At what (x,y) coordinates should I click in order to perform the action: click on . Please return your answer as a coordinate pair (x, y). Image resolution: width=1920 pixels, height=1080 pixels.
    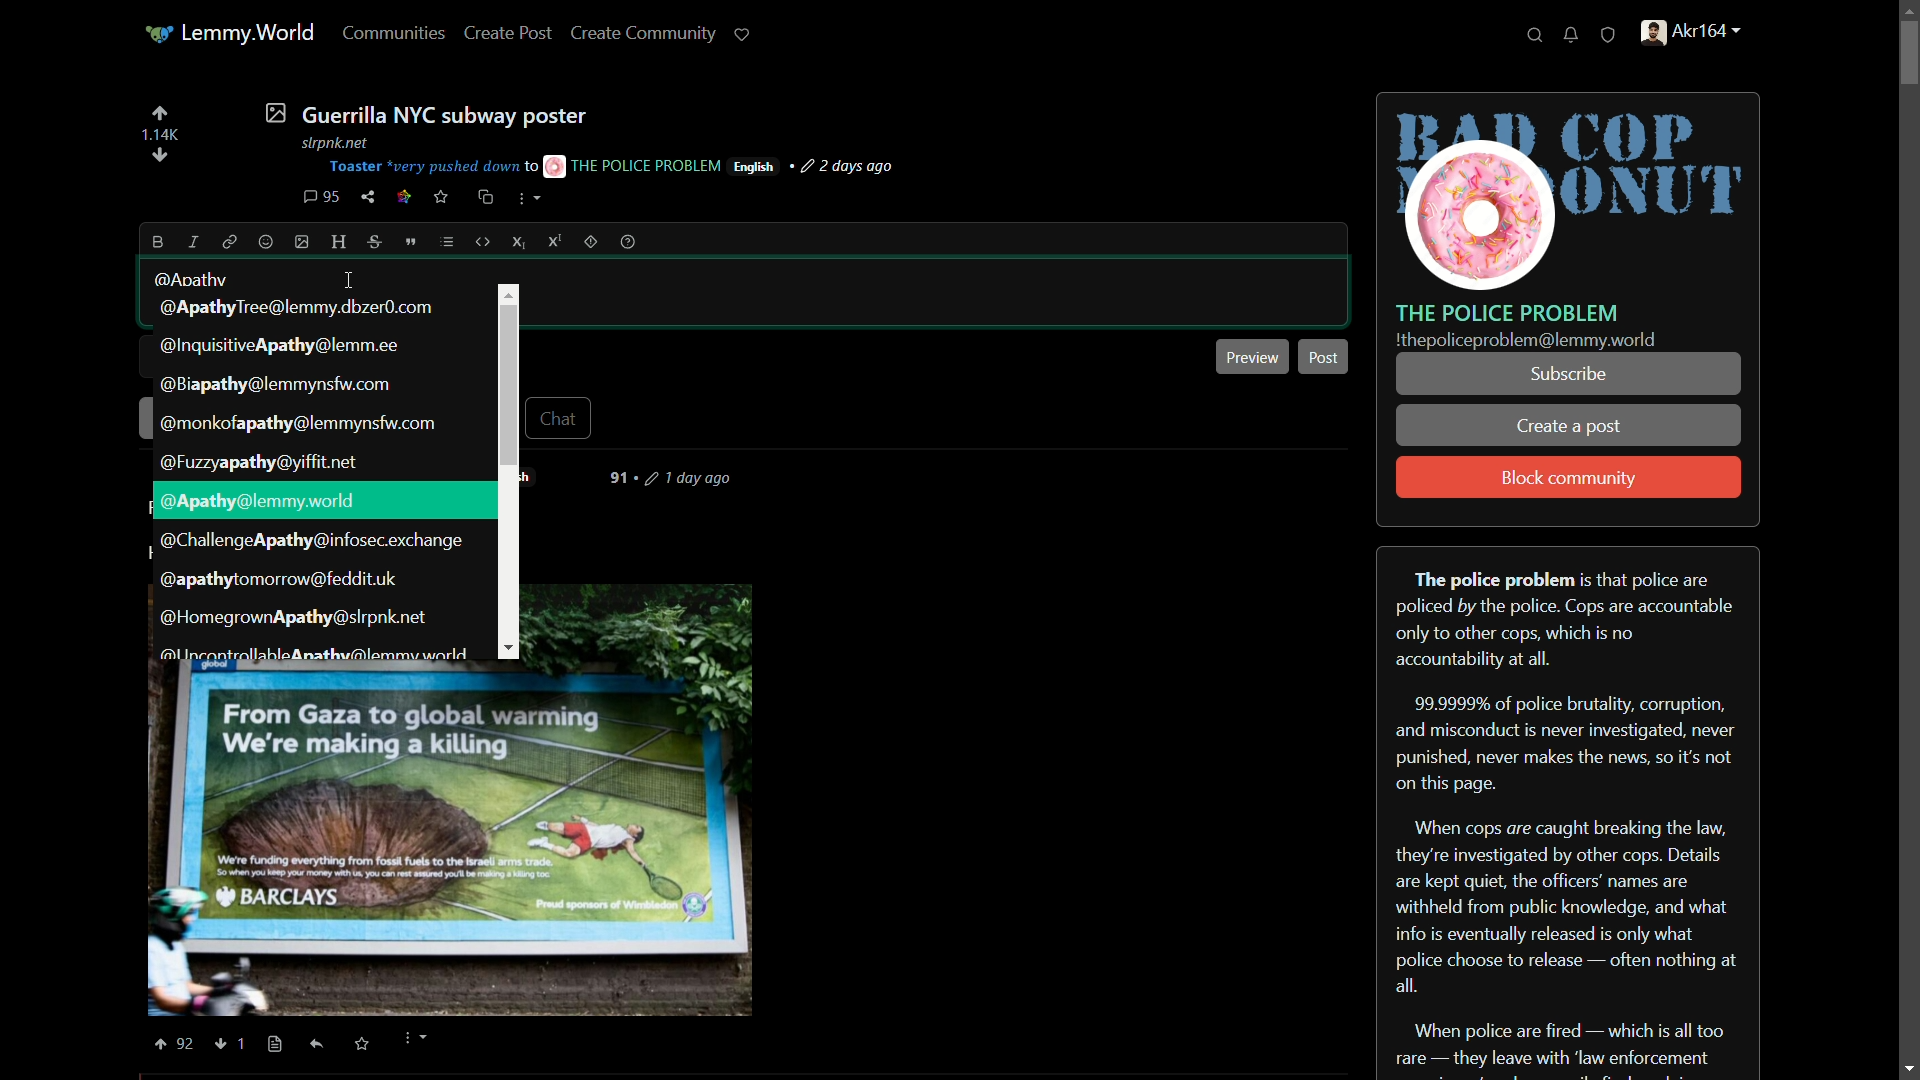
    Looking at the image, I should click on (249, 1041).